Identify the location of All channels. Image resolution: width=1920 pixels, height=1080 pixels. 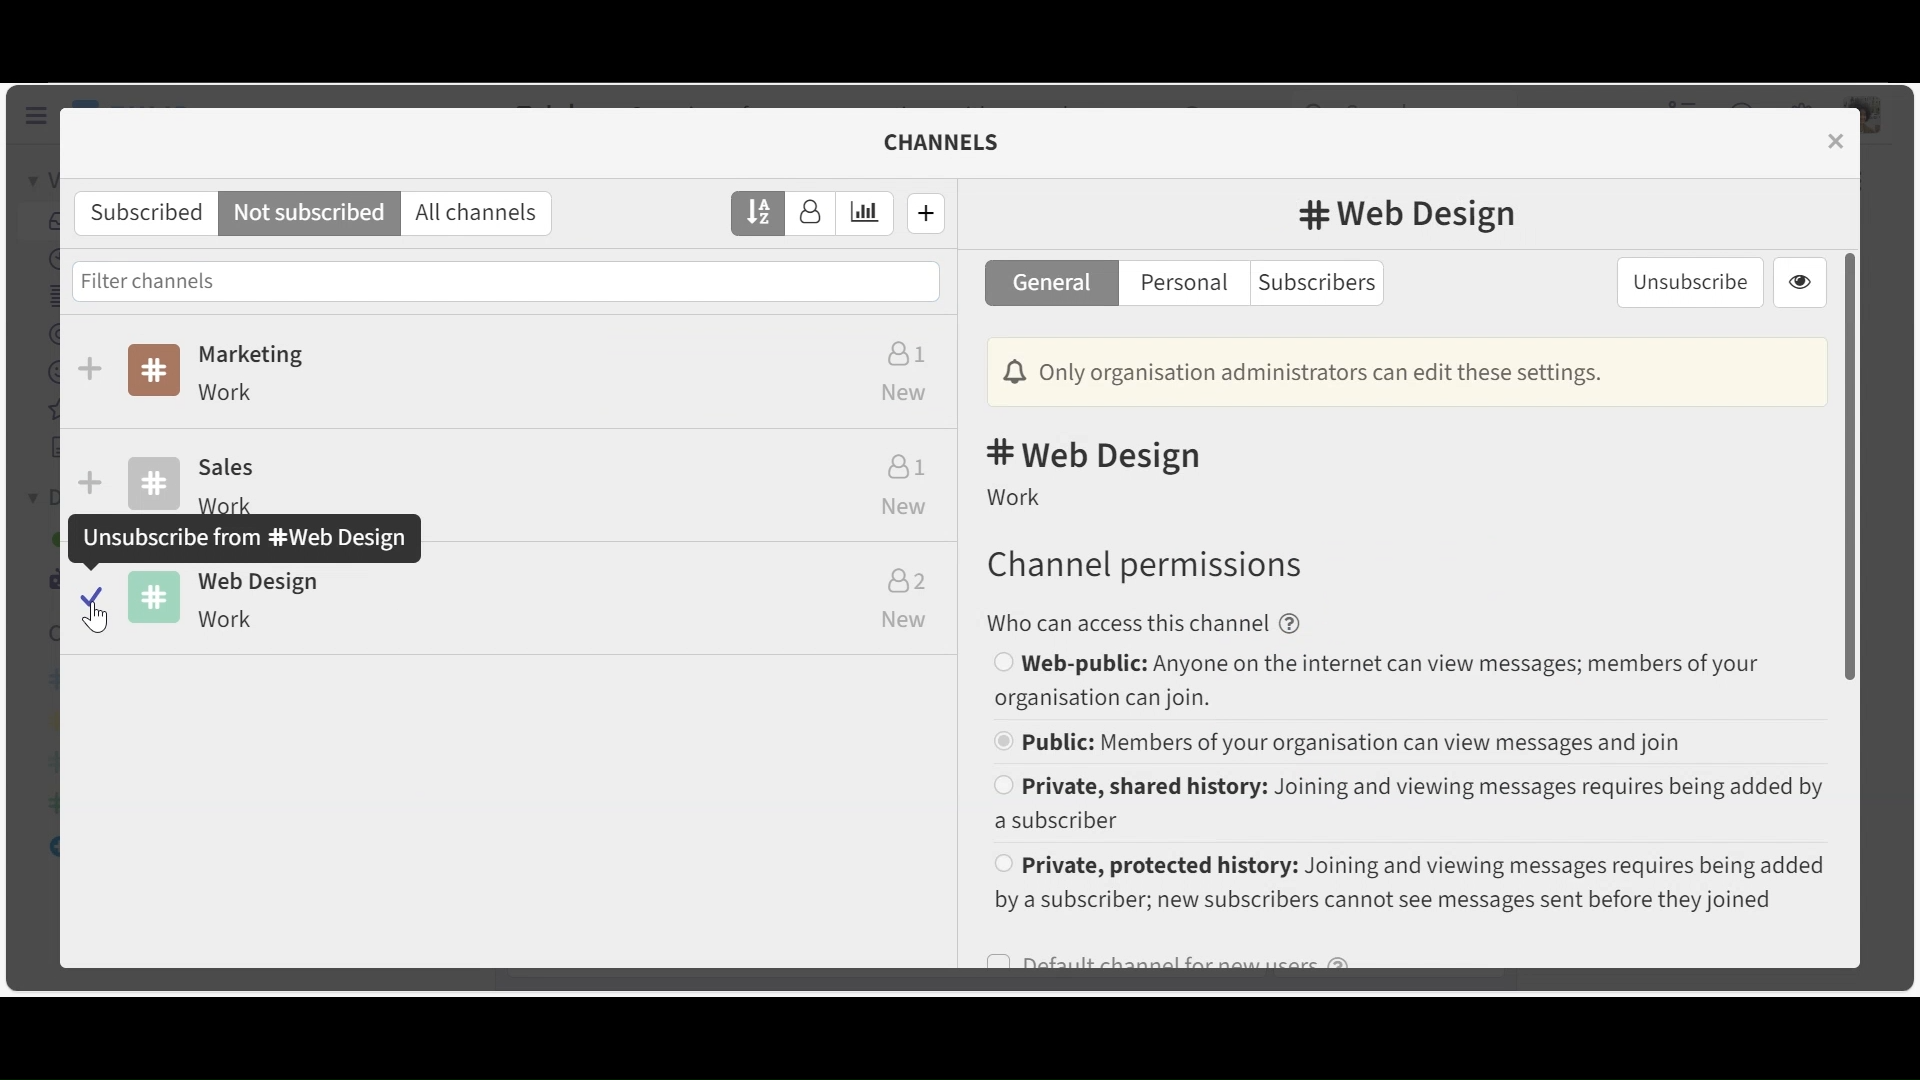
(478, 214).